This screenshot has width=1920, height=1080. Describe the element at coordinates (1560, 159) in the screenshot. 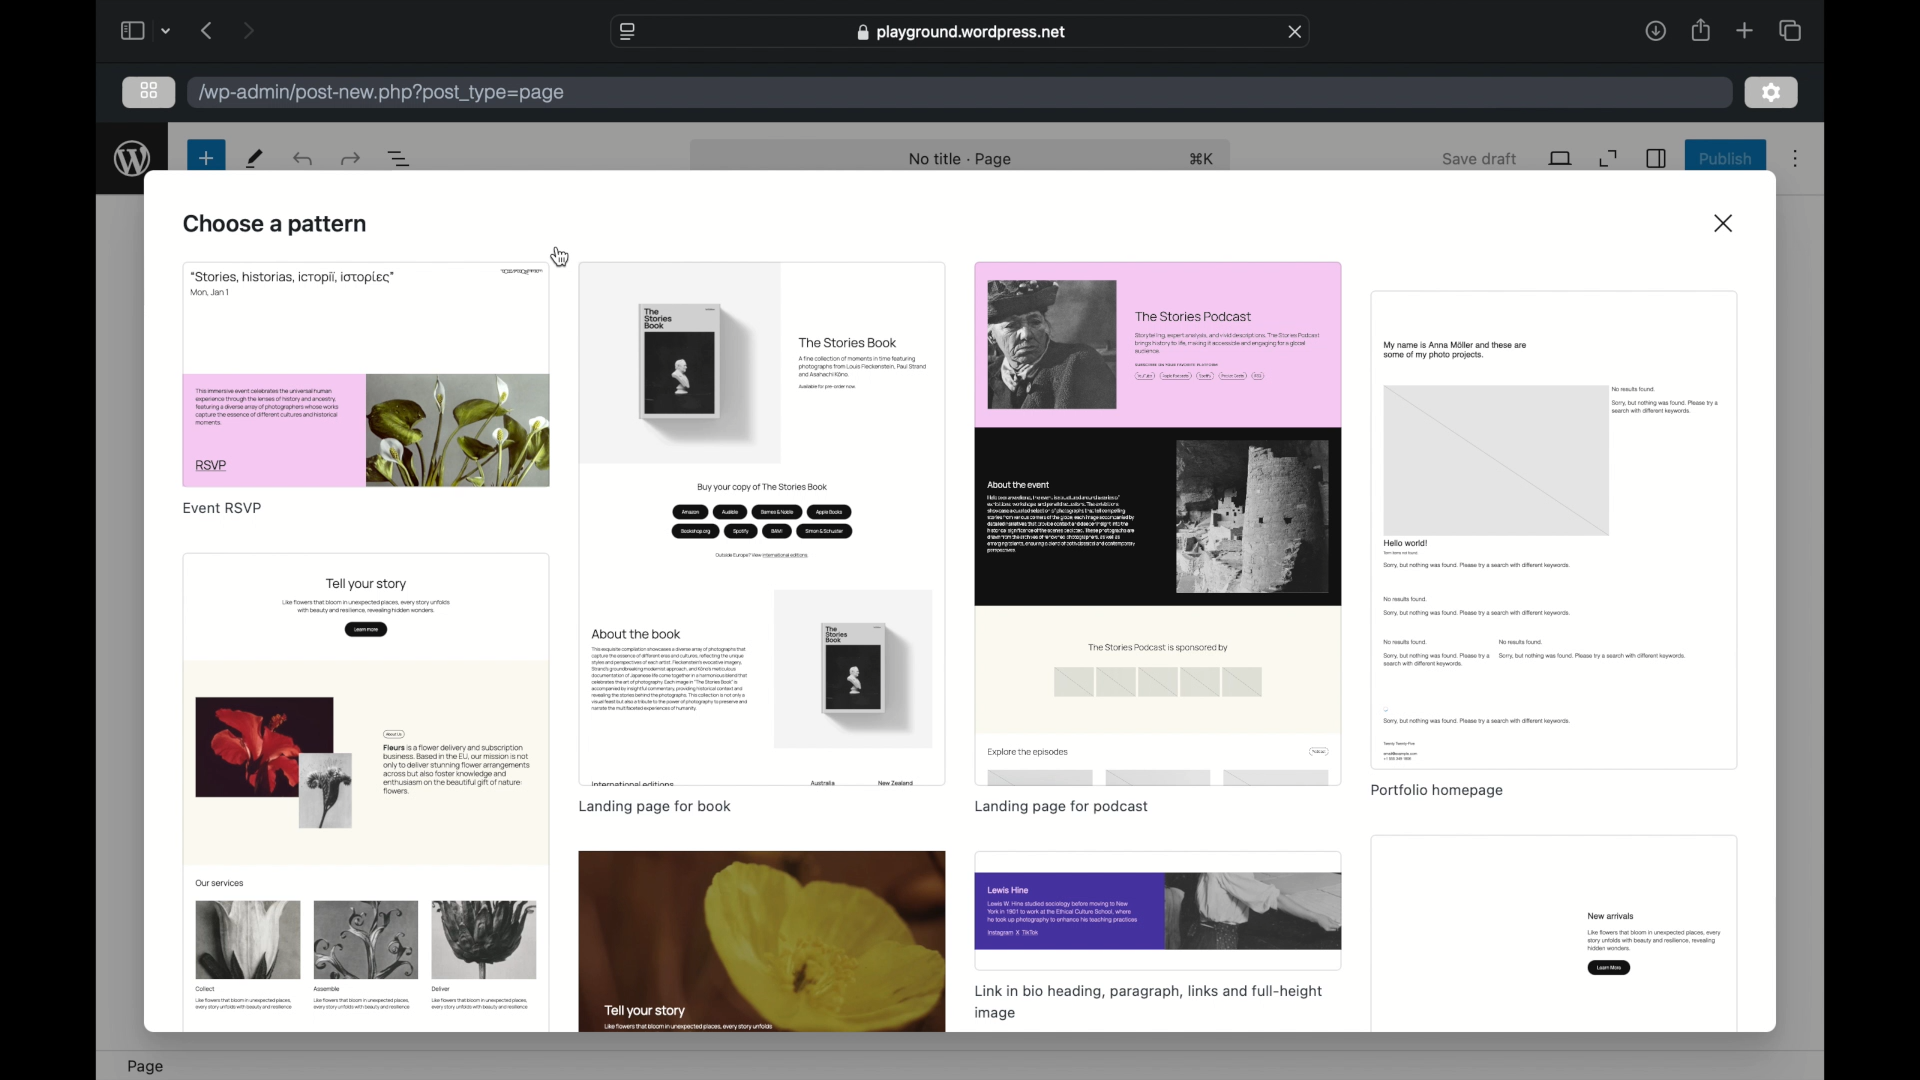

I see `view` at that location.